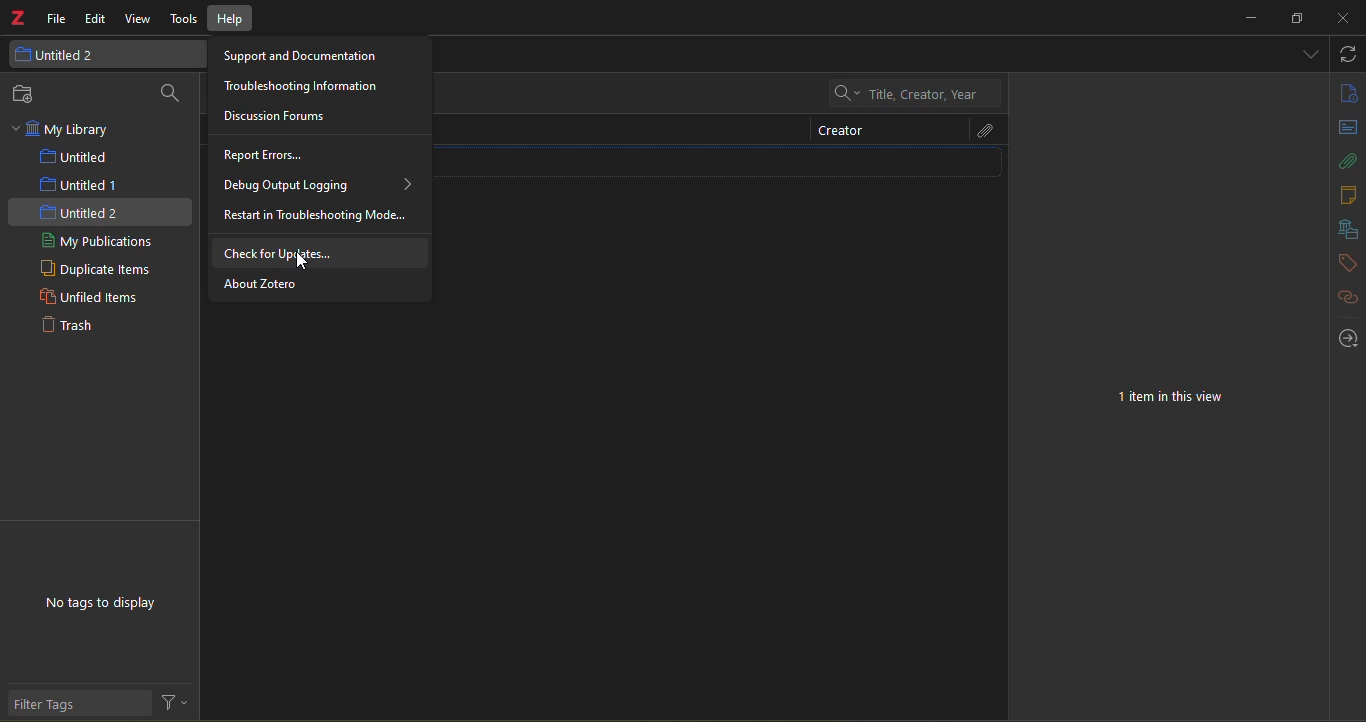 The height and width of the screenshot is (722, 1366). Describe the element at coordinates (270, 154) in the screenshot. I see `report errors...` at that location.